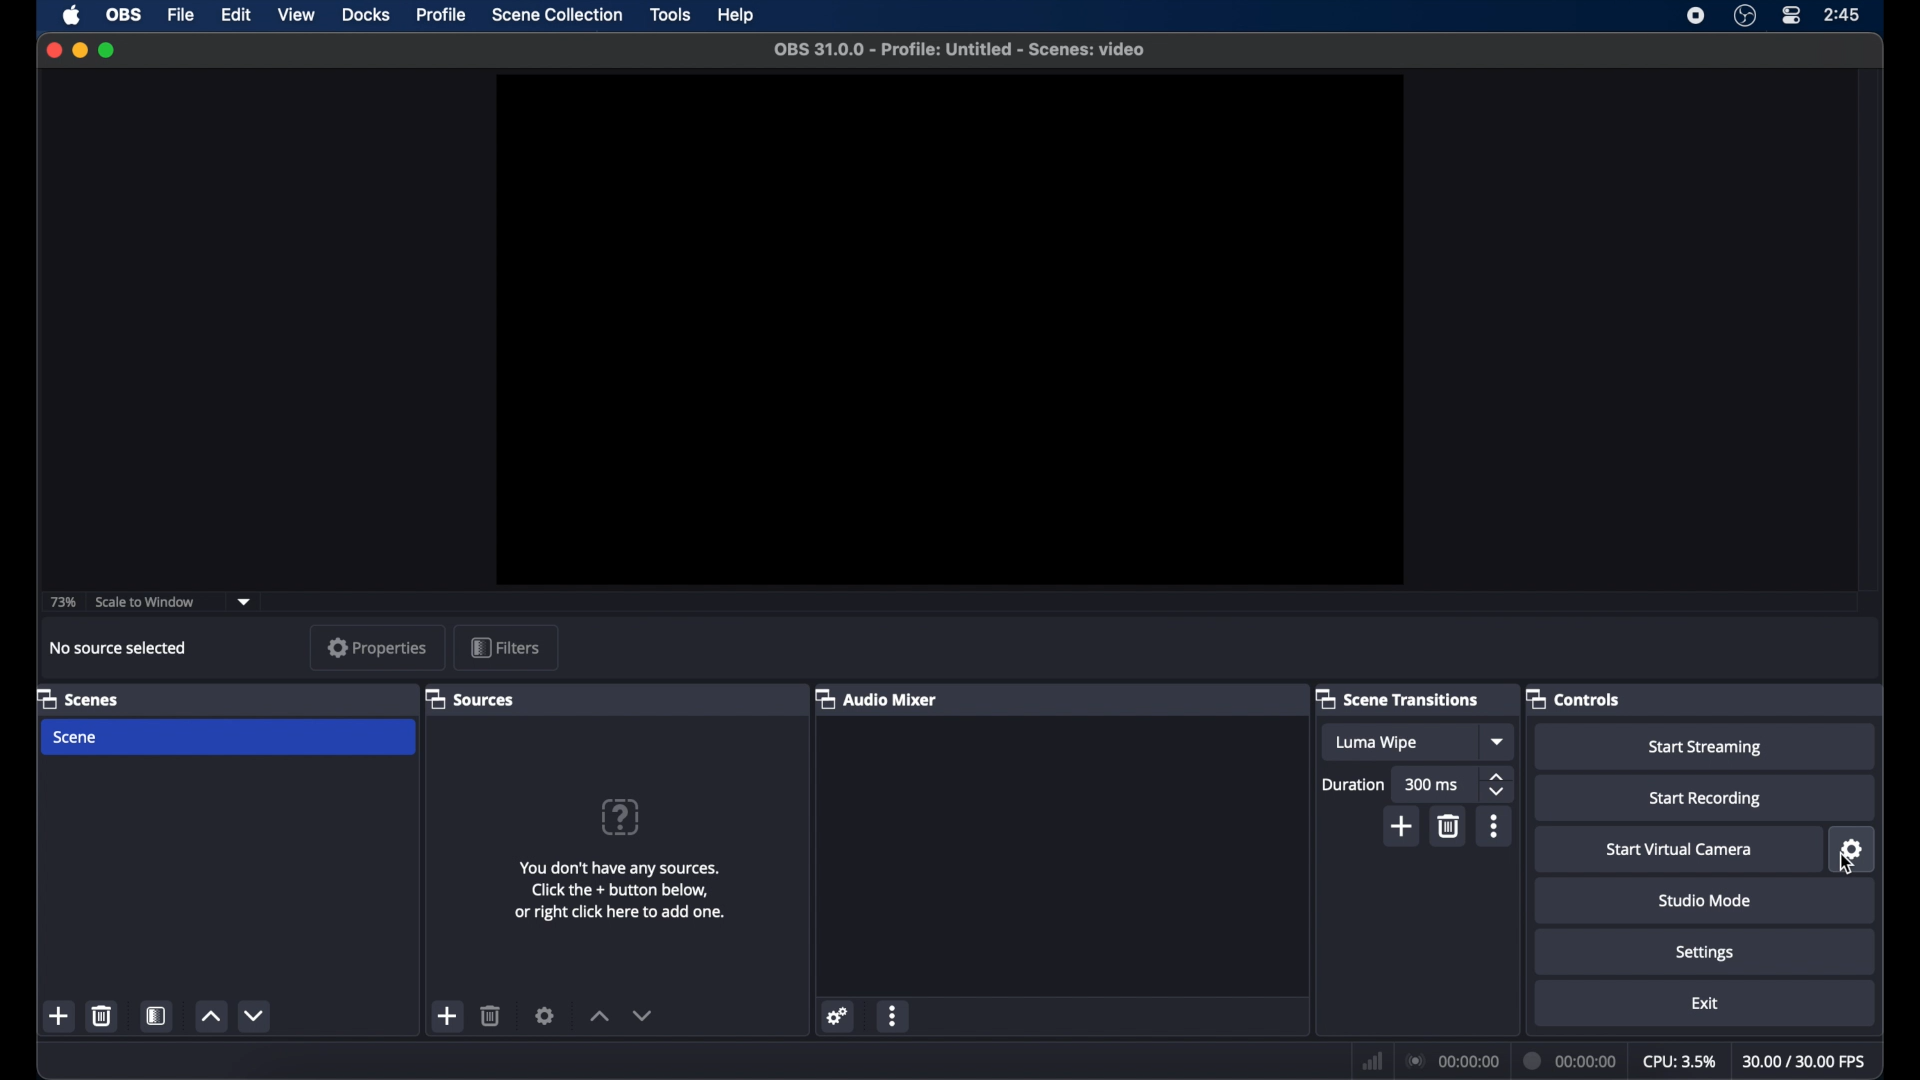 This screenshot has width=1920, height=1080. I want to click on screen recorder icon, so click(1697, 16).